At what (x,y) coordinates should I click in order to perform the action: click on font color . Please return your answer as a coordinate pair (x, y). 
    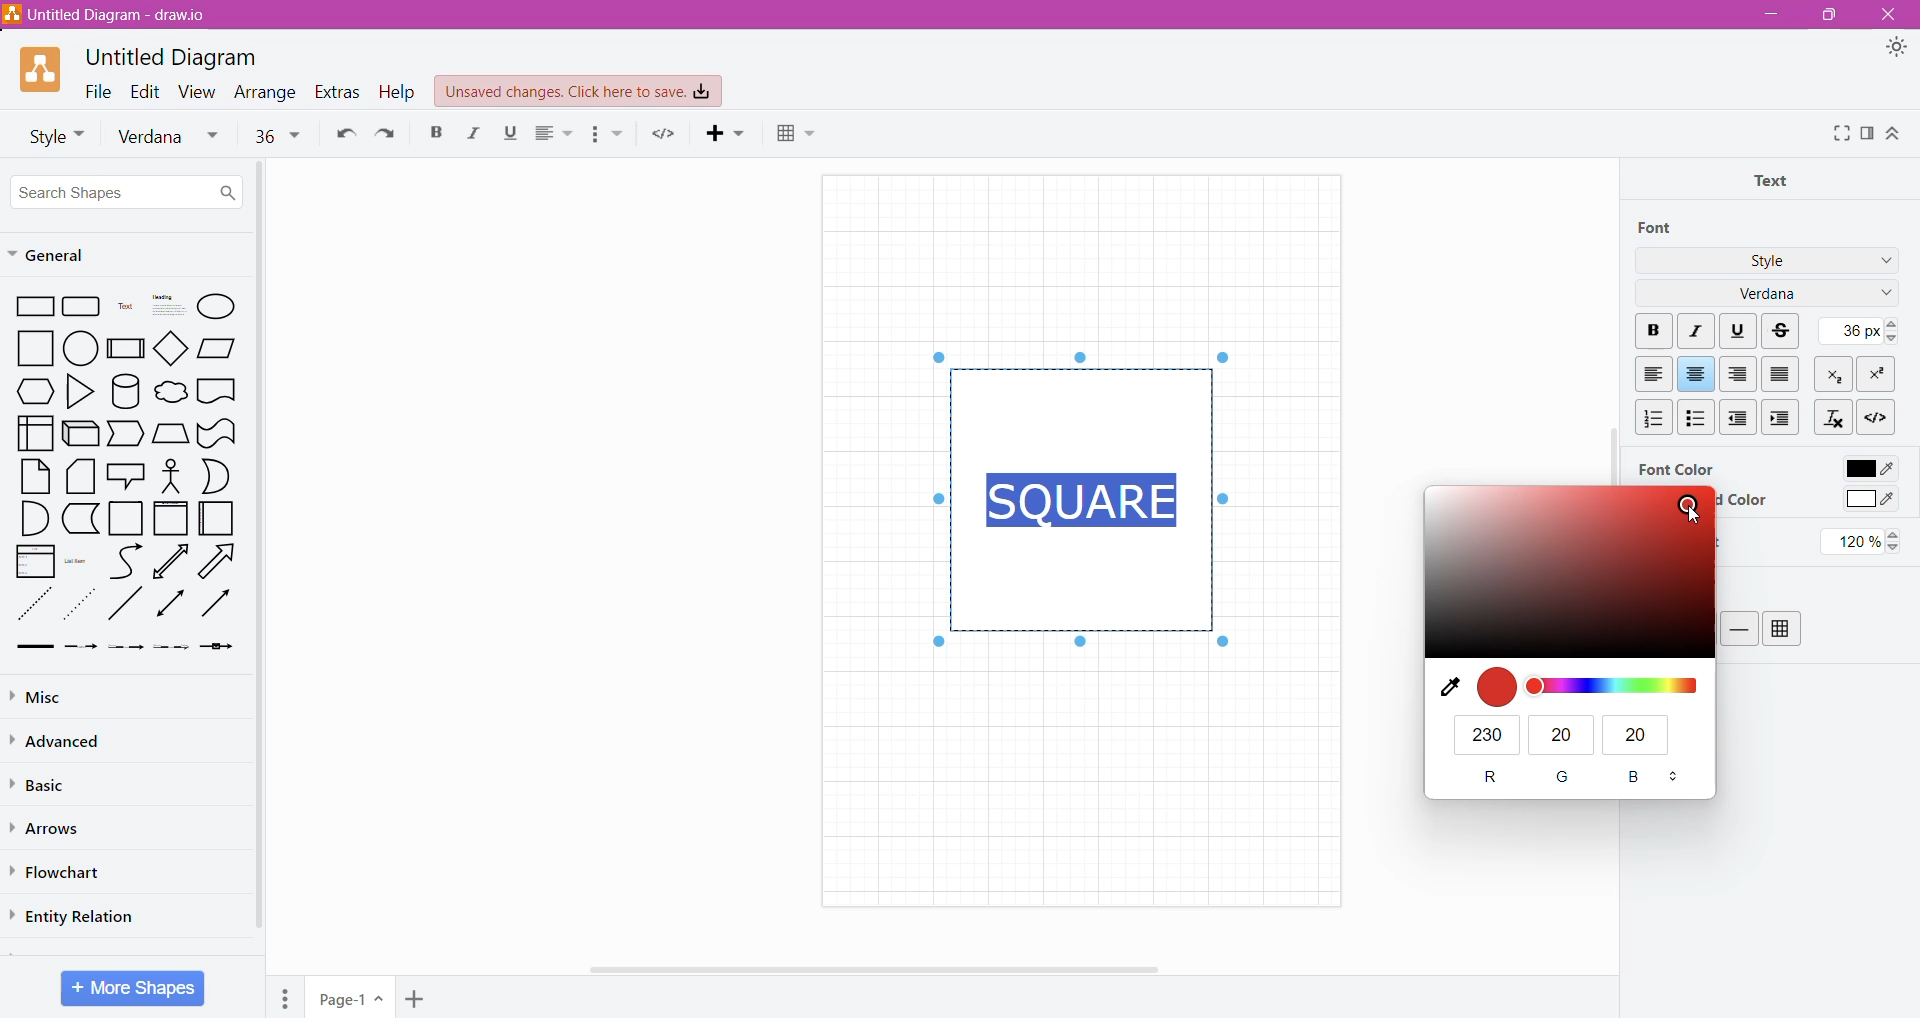
    Looking at the image, I should click on (1567, 573).